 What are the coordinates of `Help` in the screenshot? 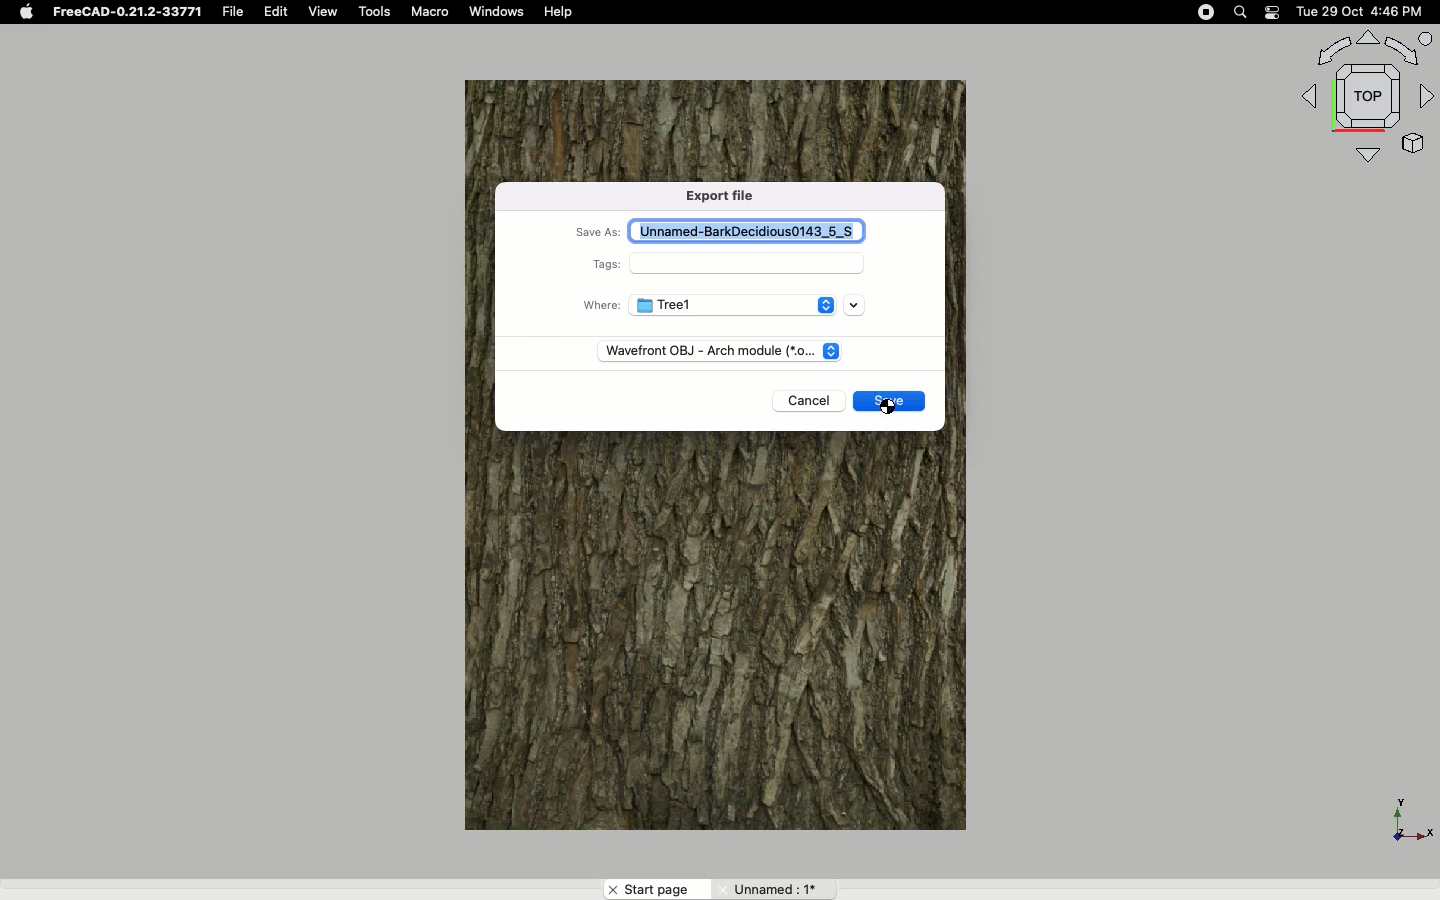 It's located at (560, 12).